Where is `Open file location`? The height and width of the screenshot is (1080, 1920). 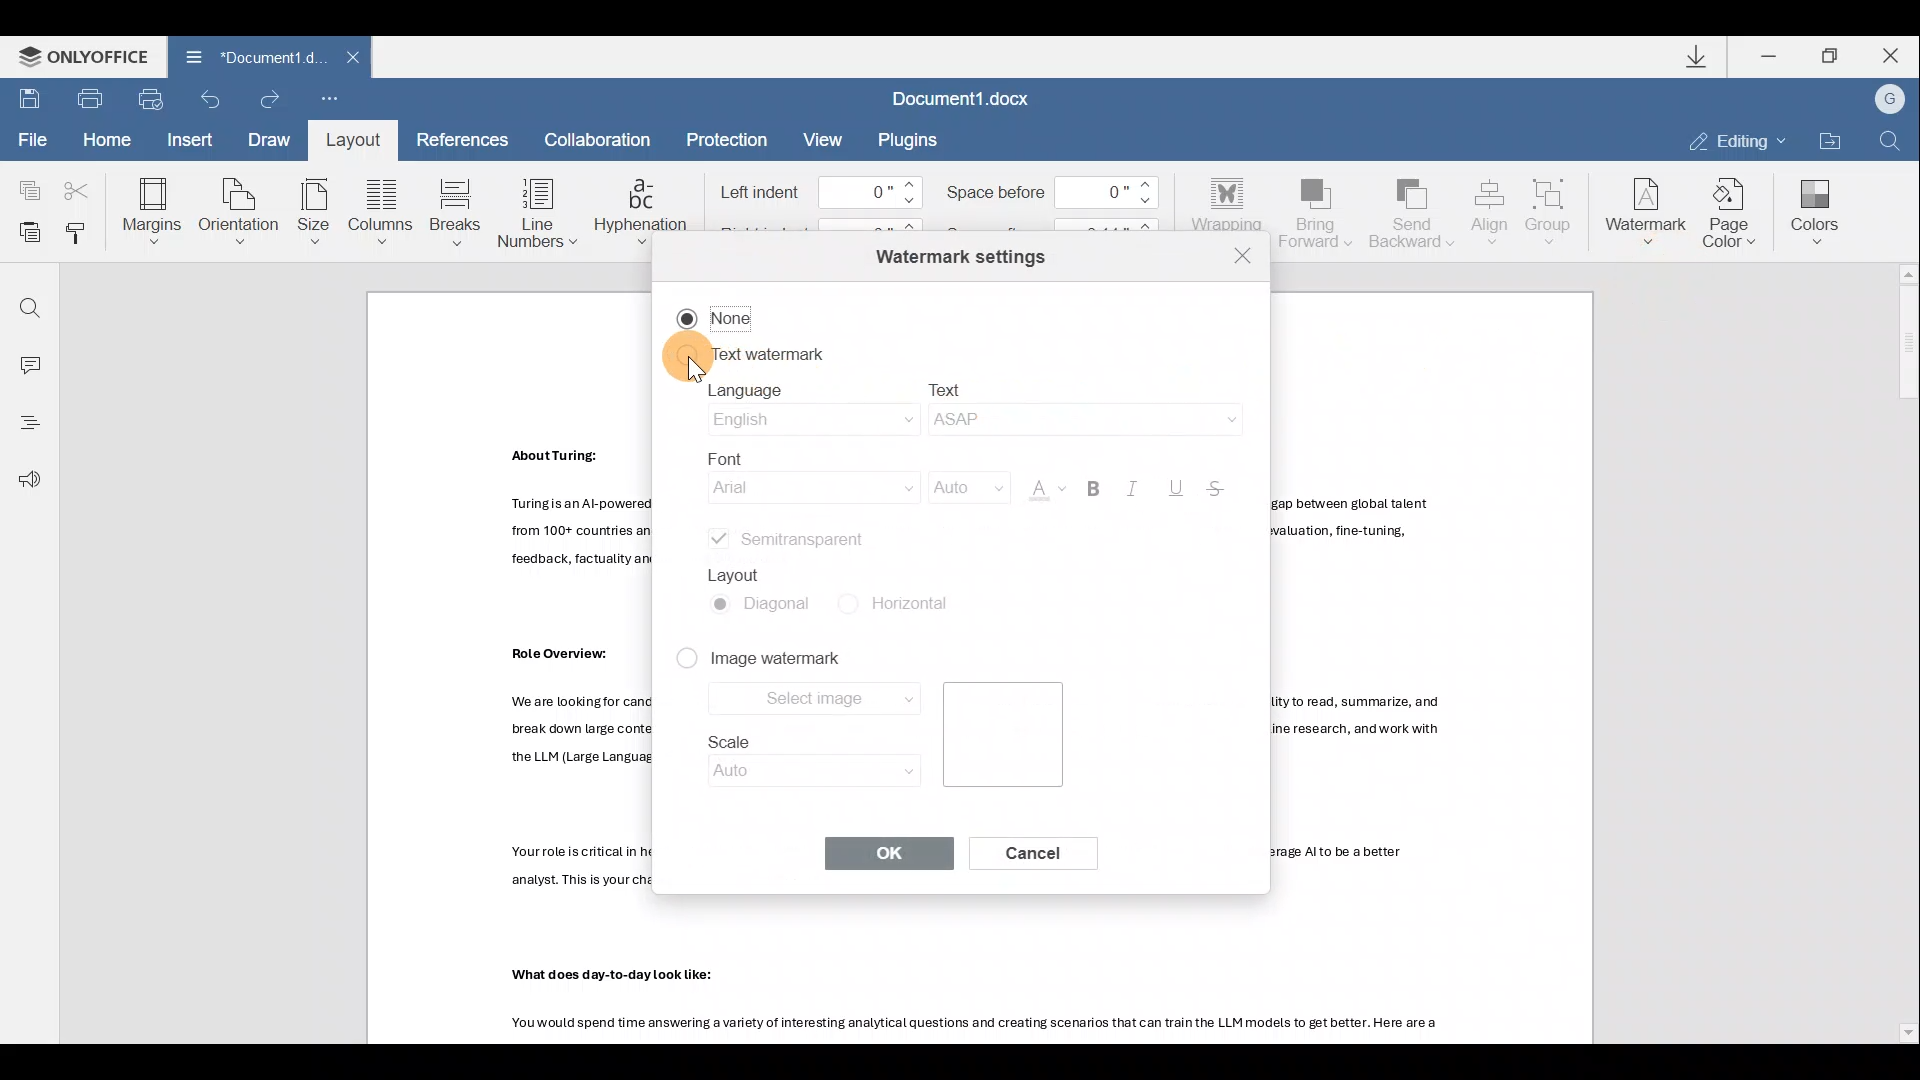 Open file location is located at coordinates (1826, 135).